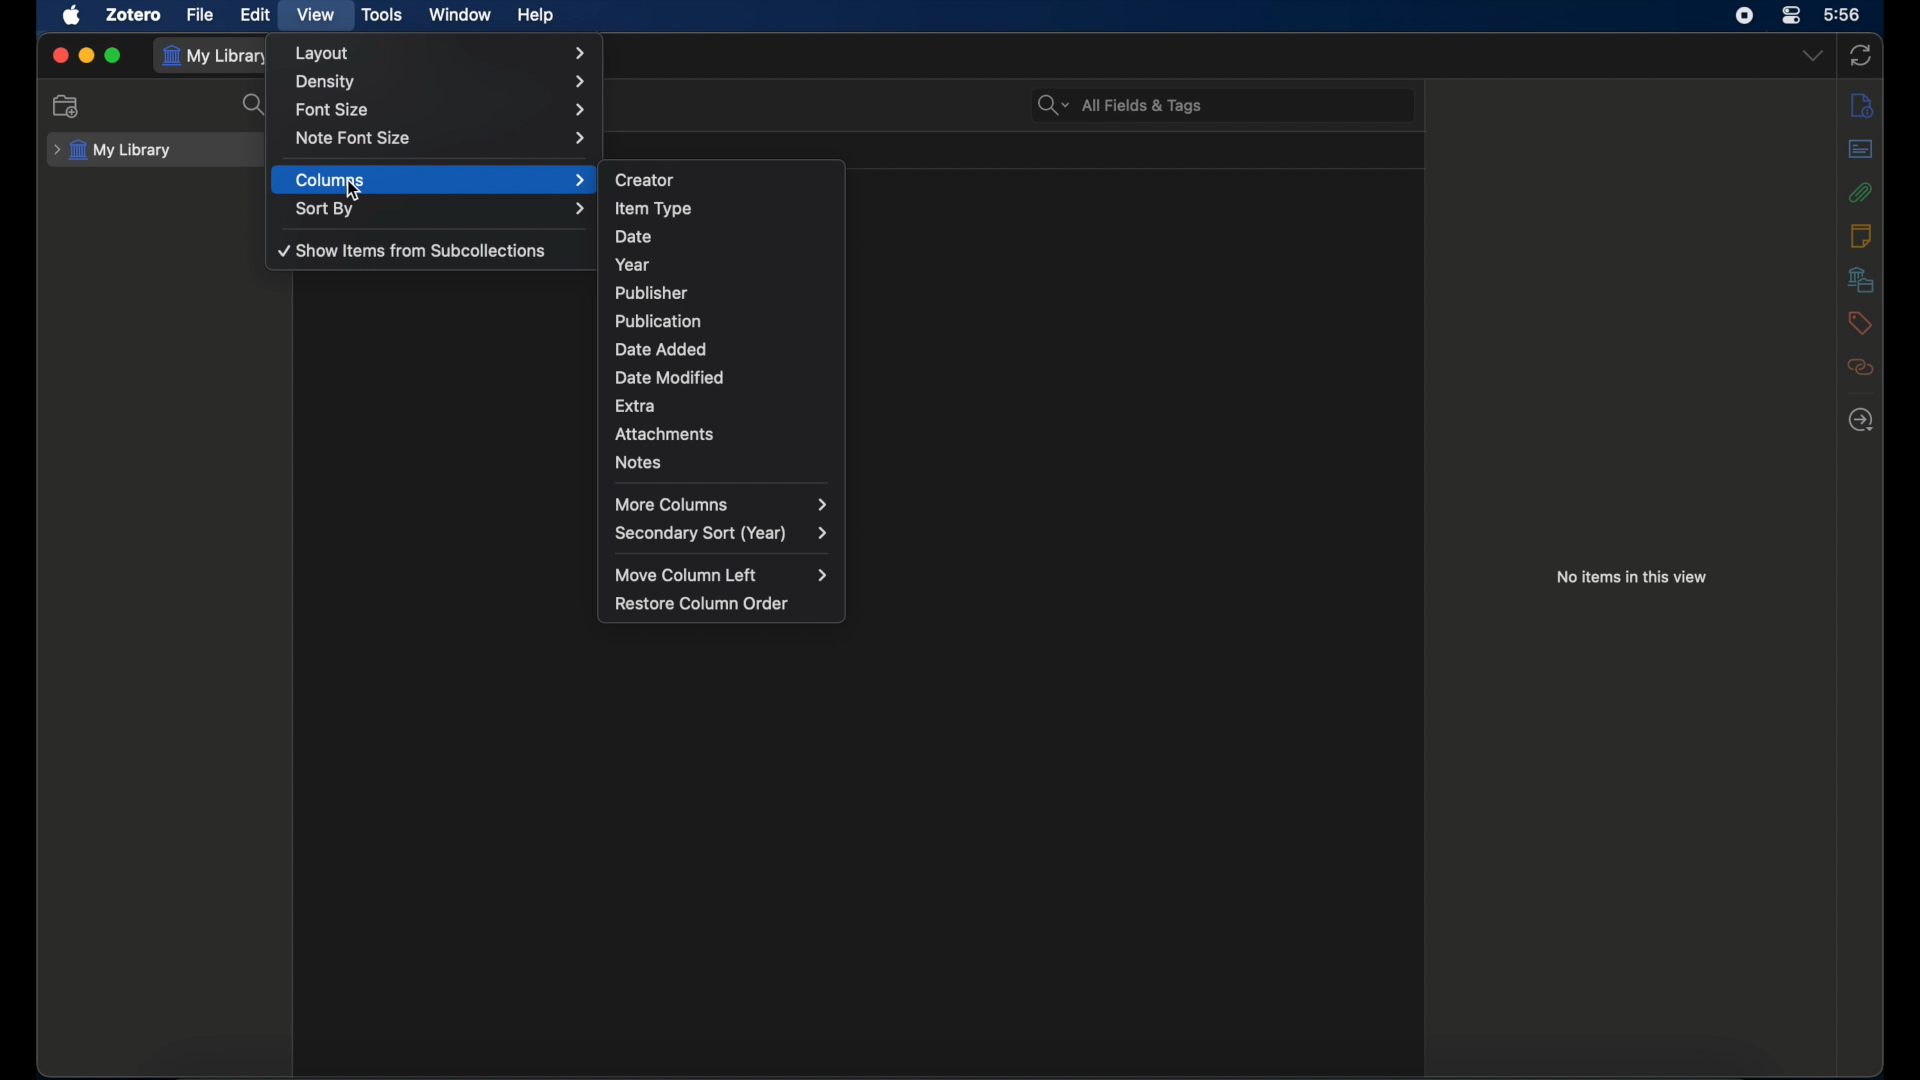  What do you see at coordinates (220, 56) in the screenshot?
I see `my library` at bounding box center [220, 56].